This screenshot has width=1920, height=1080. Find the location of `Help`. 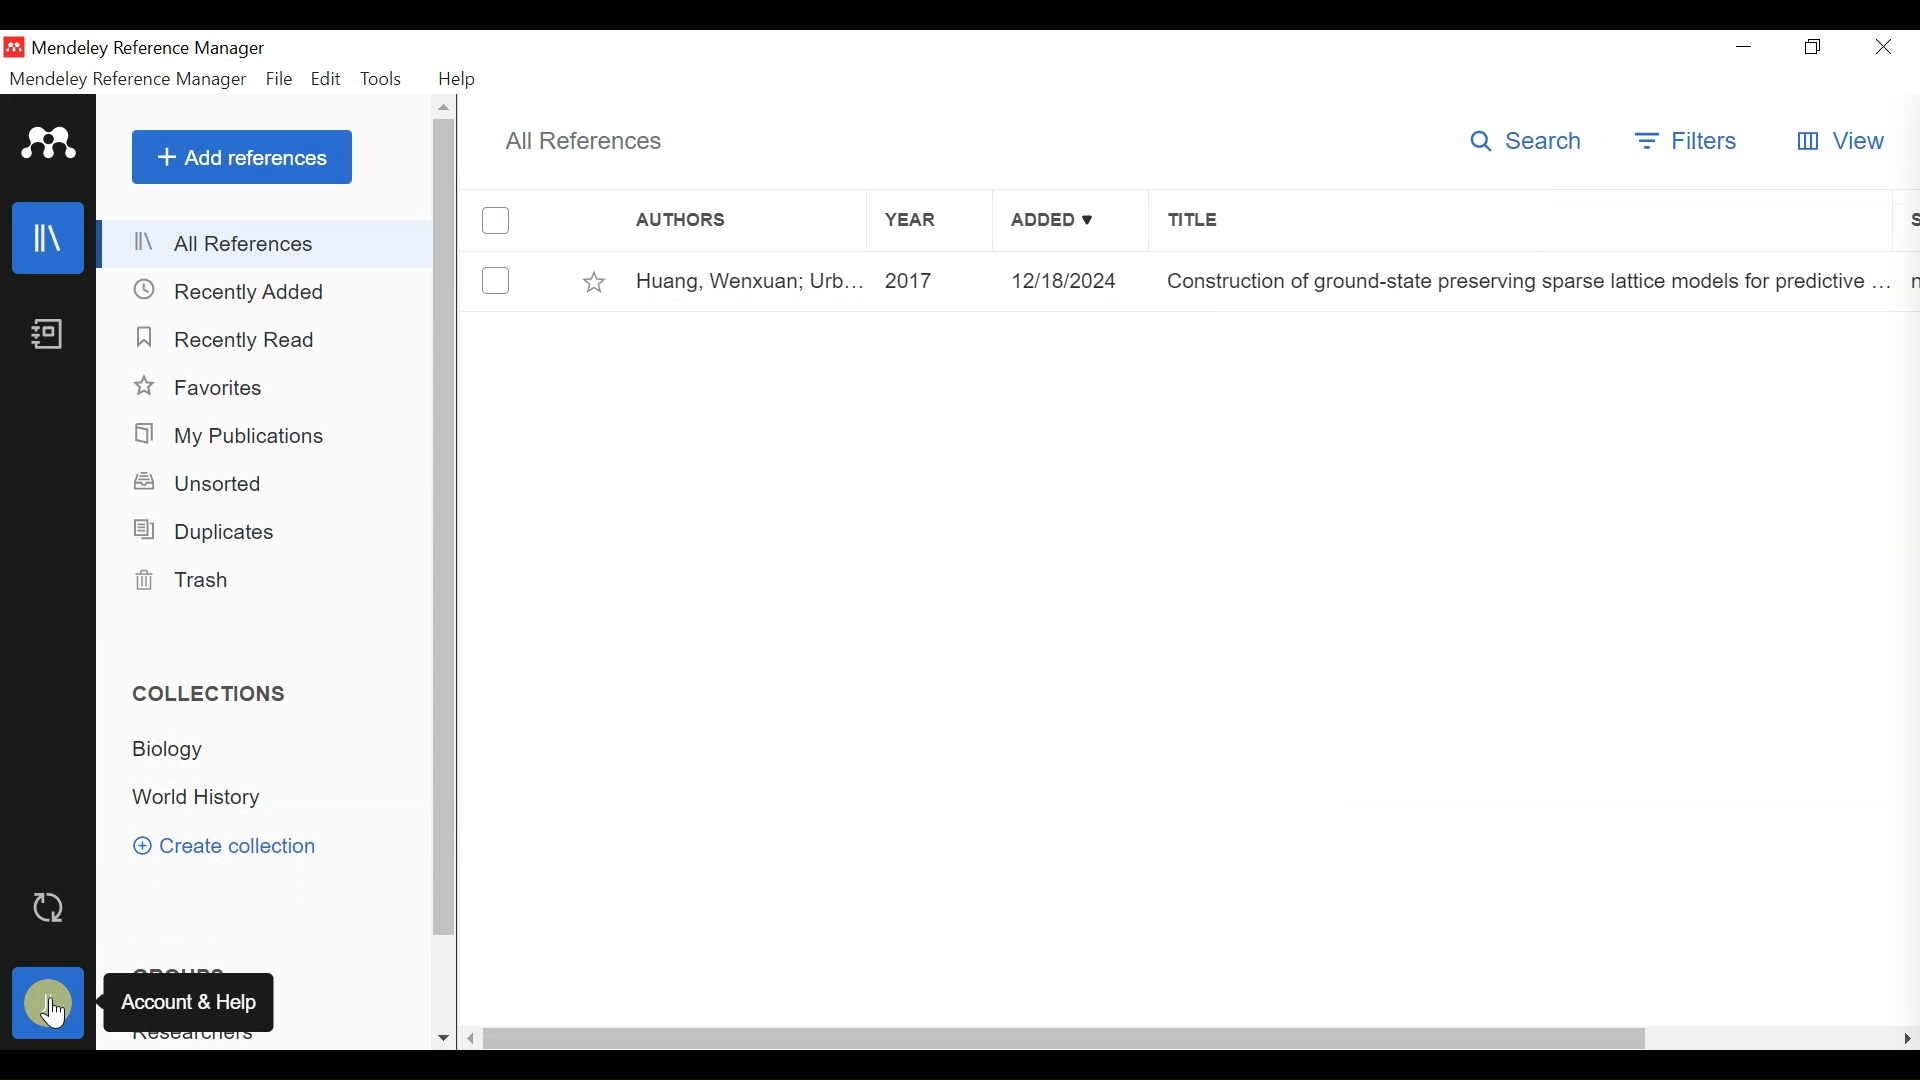

Help is located at coordinates (459, 79).